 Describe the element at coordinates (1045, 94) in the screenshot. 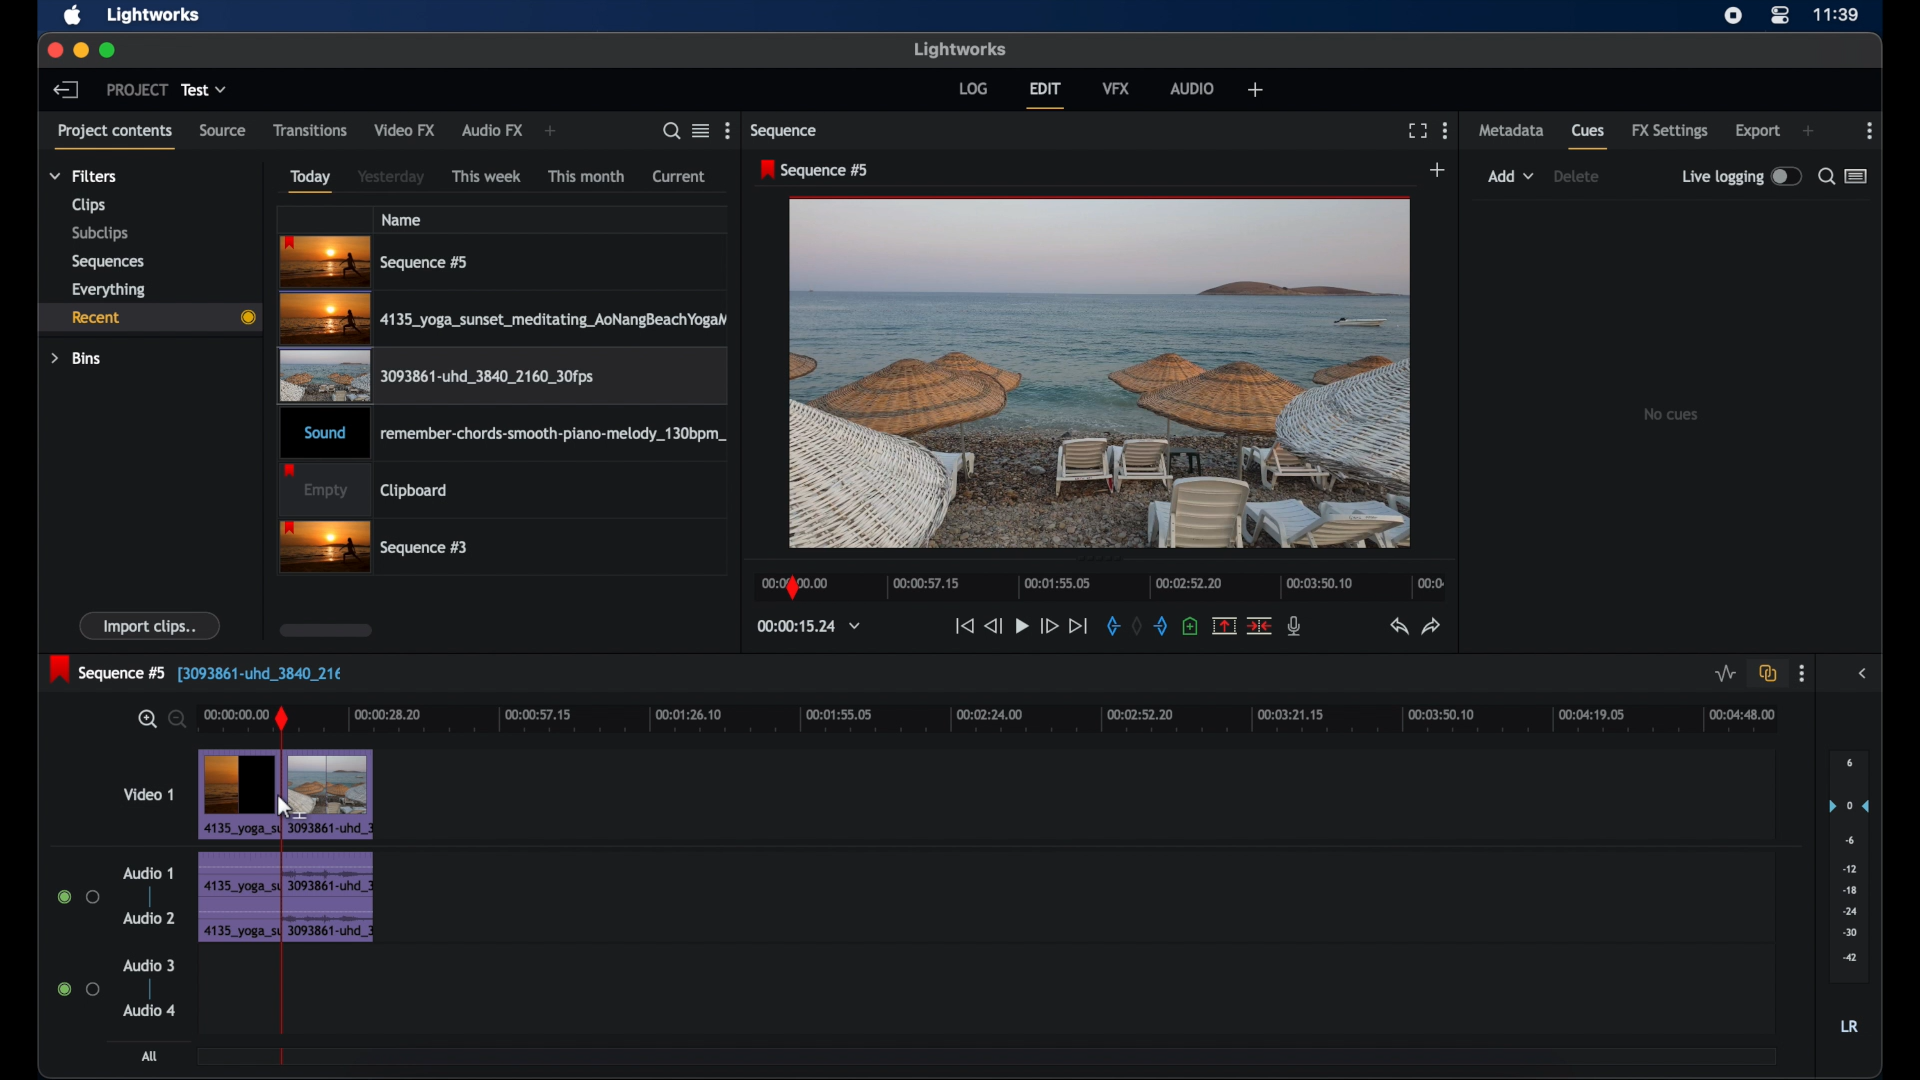

I see `edit` at that location.